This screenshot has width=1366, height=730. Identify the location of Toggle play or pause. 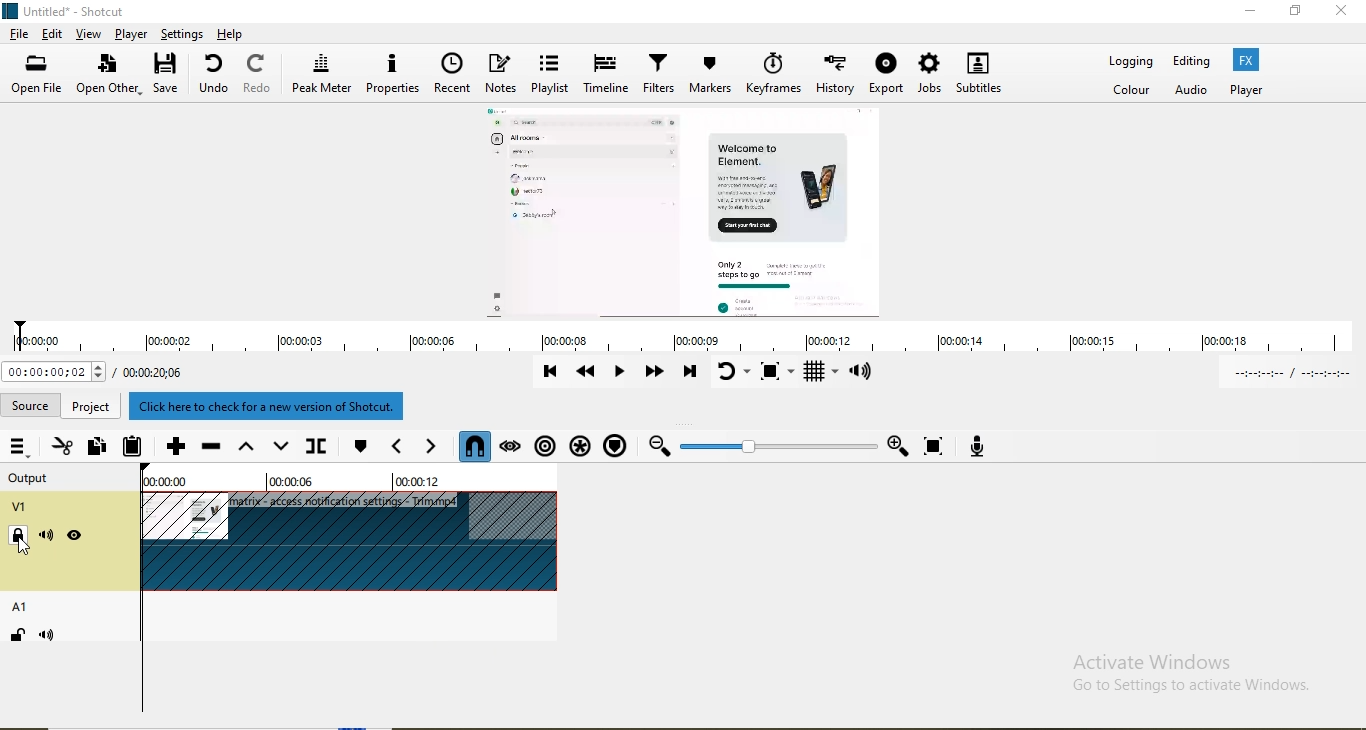
(623, 373).